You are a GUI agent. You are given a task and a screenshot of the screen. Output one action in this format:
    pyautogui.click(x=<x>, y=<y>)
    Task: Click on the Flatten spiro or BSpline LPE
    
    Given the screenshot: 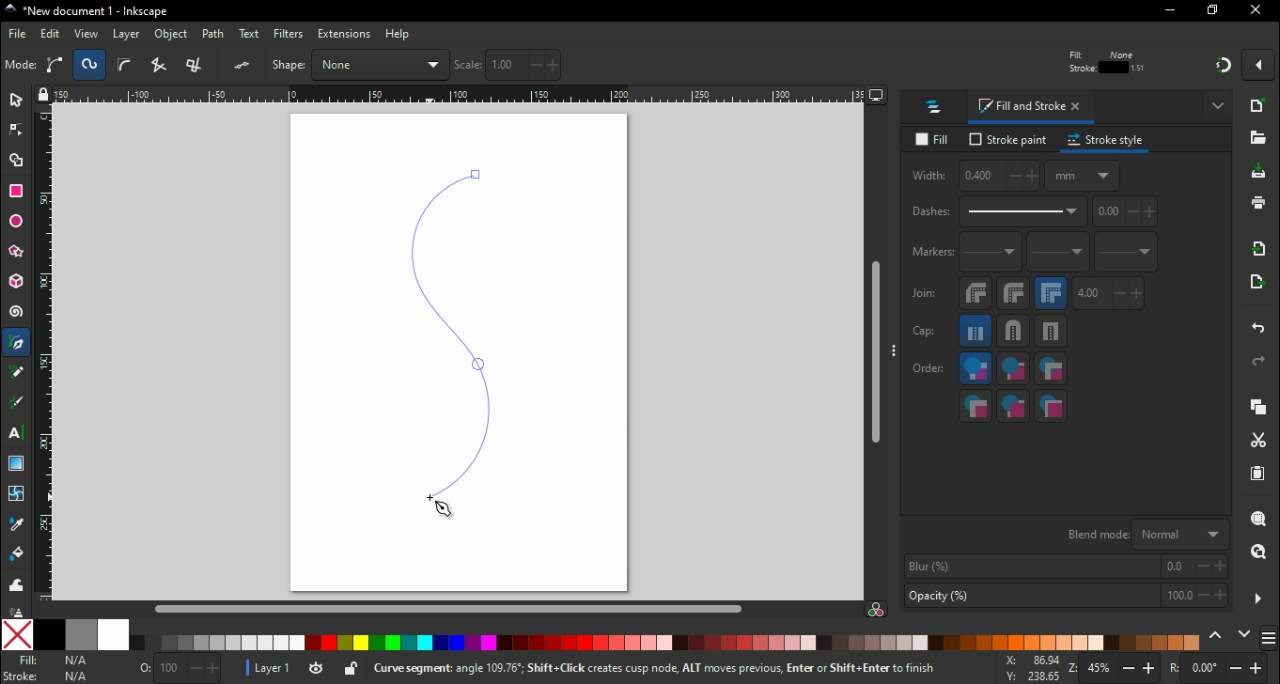 What is the action you would take?
    pyautogui.click(x=244, y=65)
    